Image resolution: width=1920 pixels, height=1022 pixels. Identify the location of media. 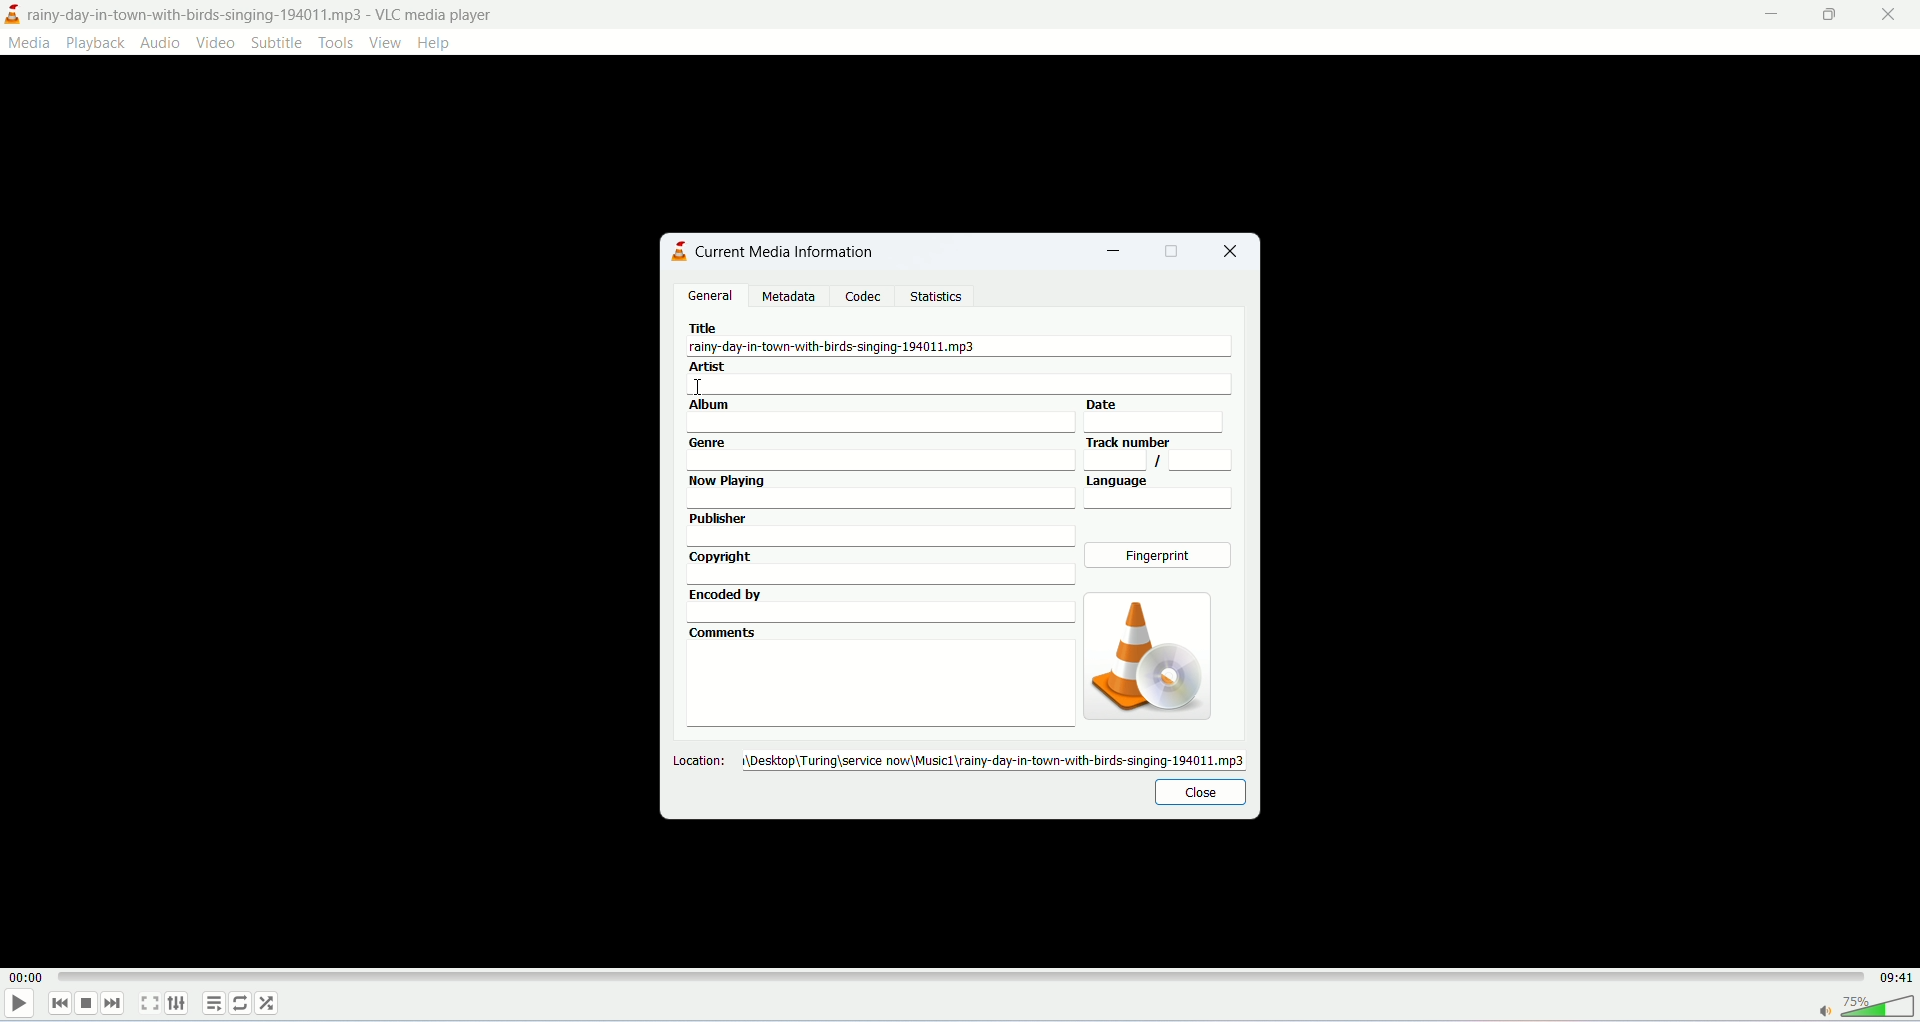
(33, 44).